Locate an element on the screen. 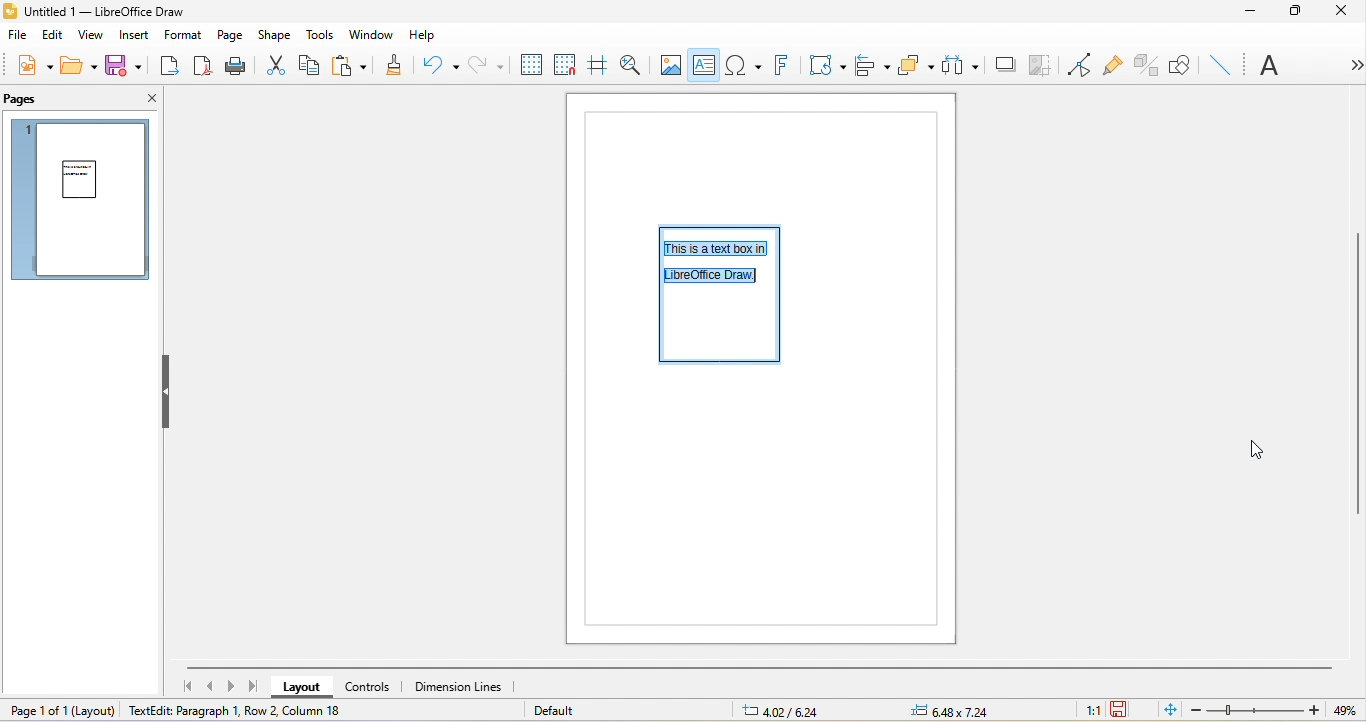  last page is located at coordinates (253, 686).